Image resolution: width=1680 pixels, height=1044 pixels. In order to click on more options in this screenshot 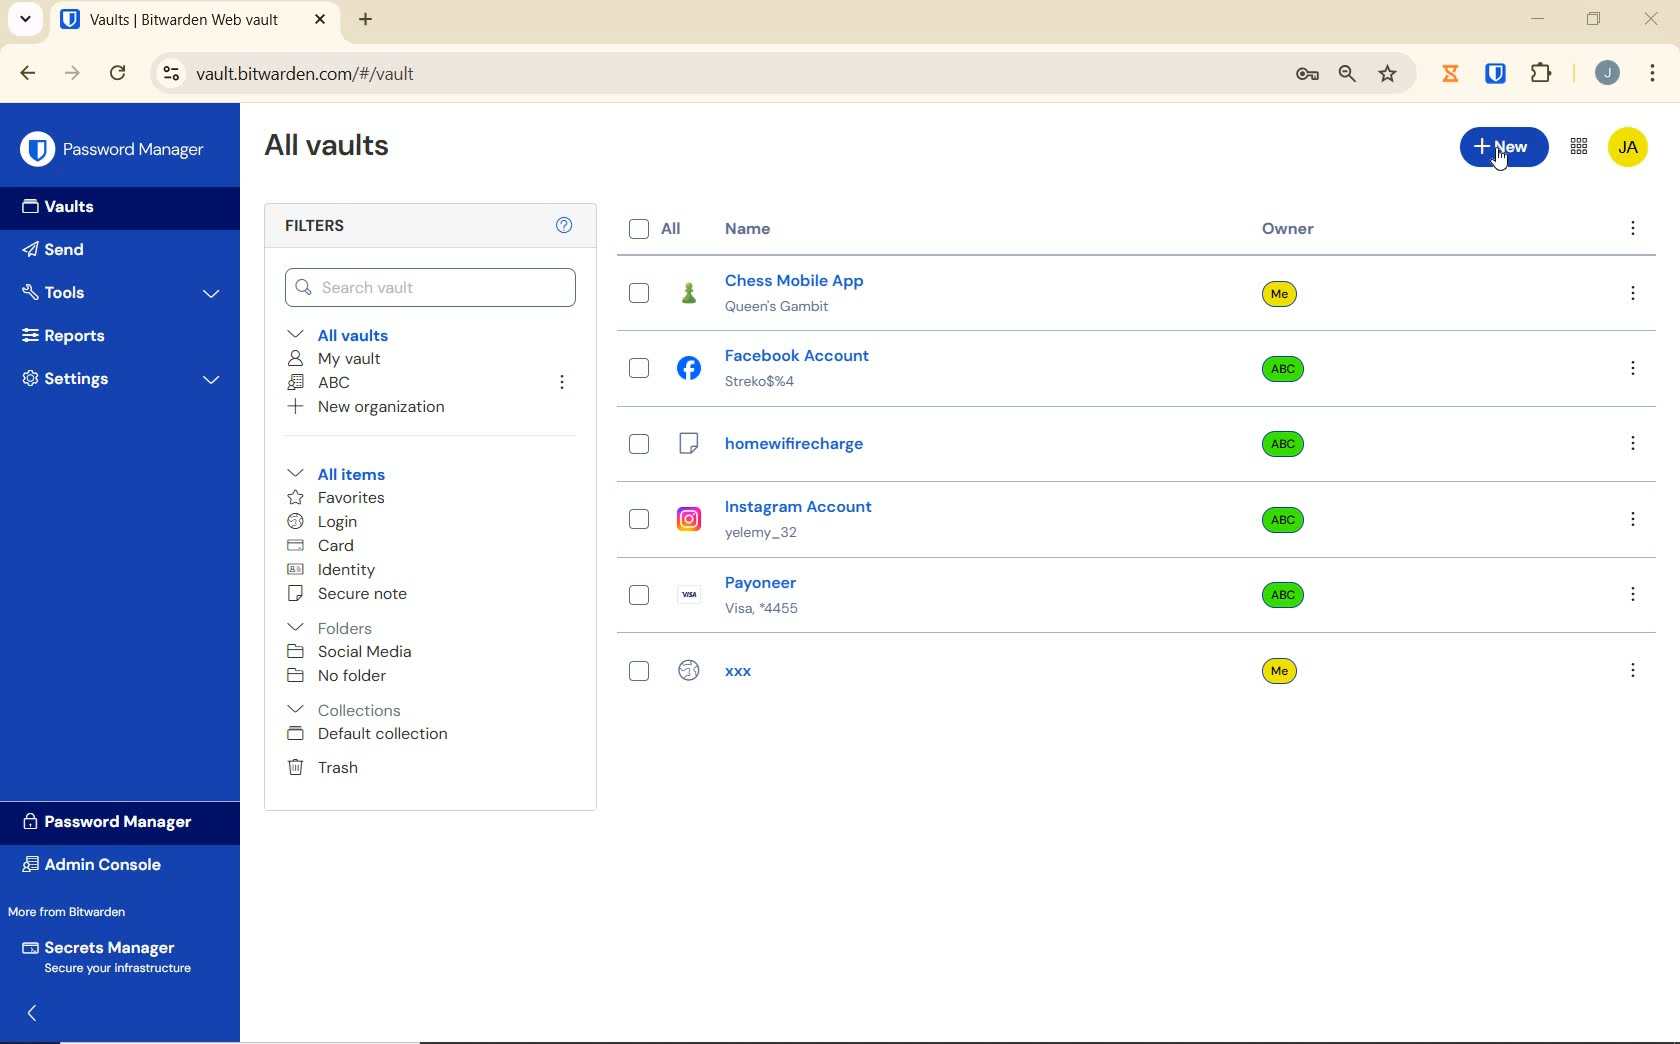, I will do `click(1636, 450)`.